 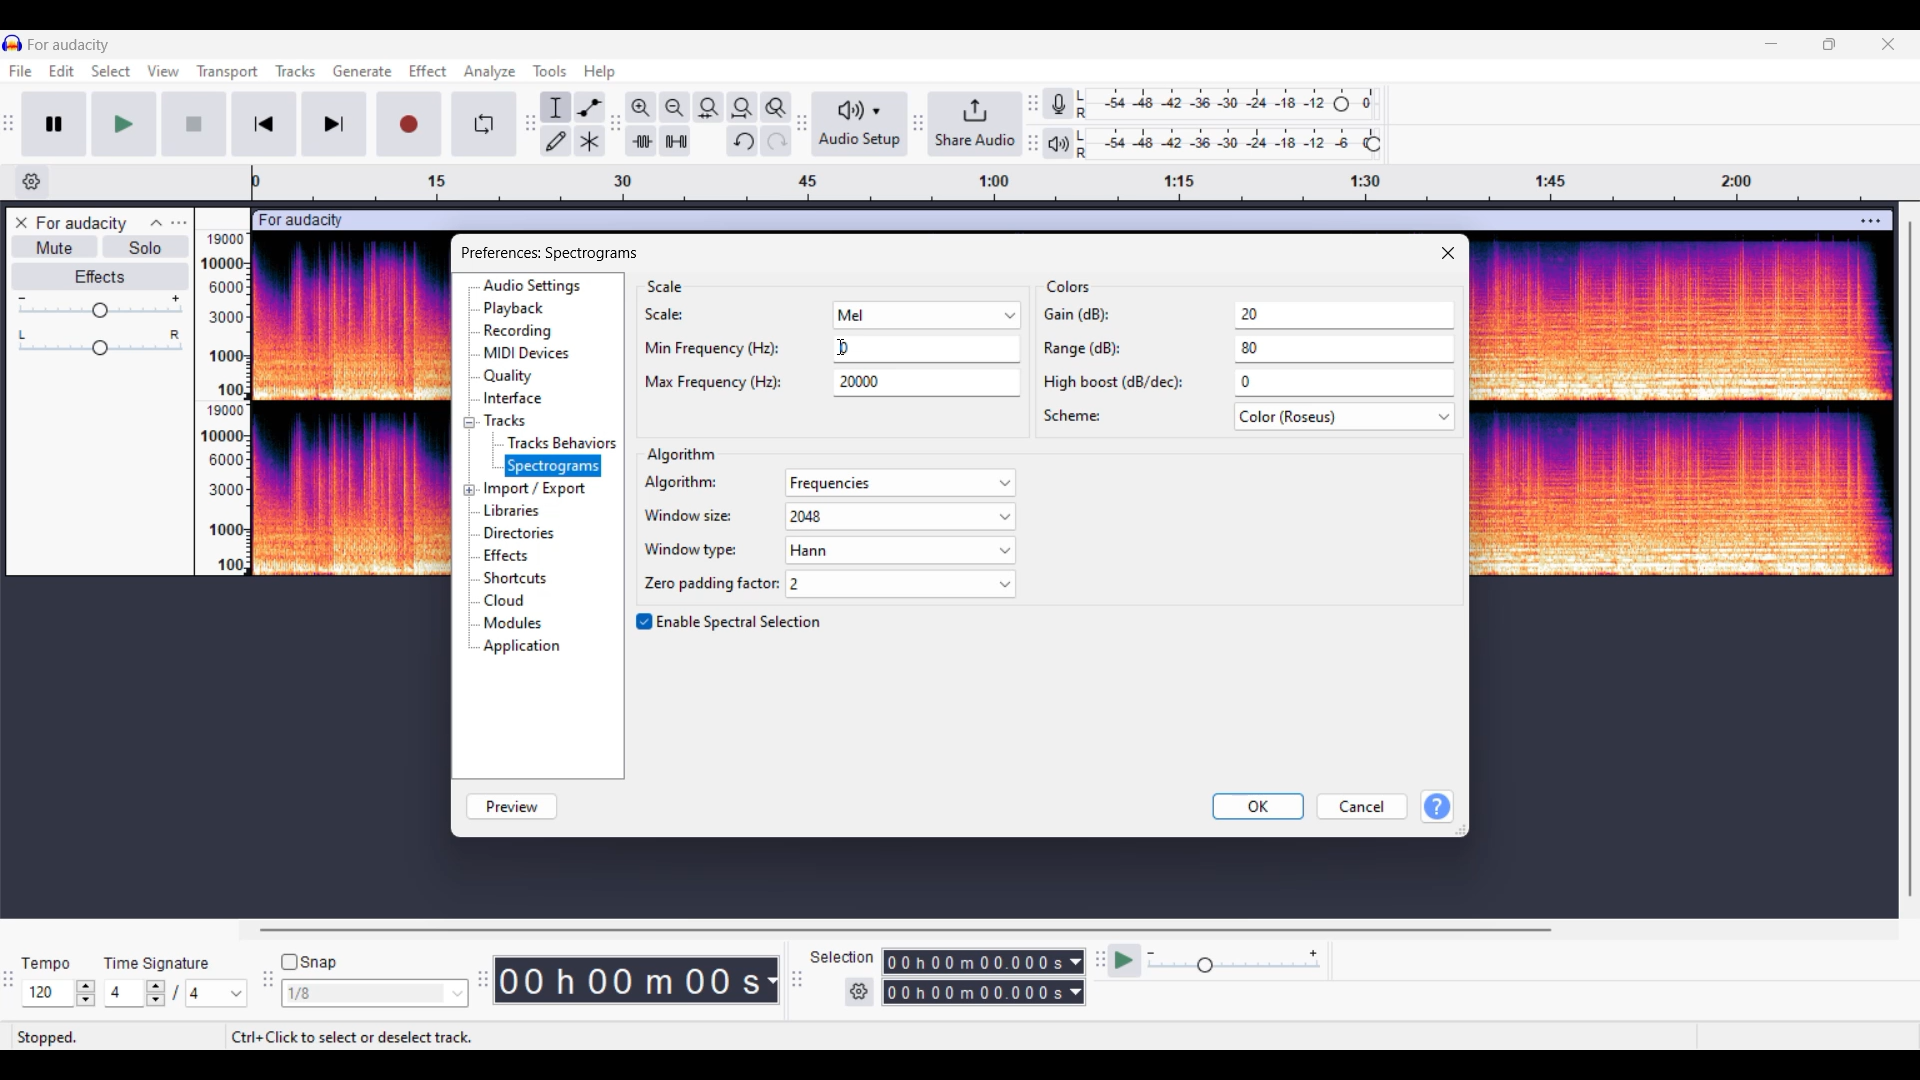 What do you see at coordinates (526, 535) in the screenshot?
I see `directories` at bounding box center [526, 535].